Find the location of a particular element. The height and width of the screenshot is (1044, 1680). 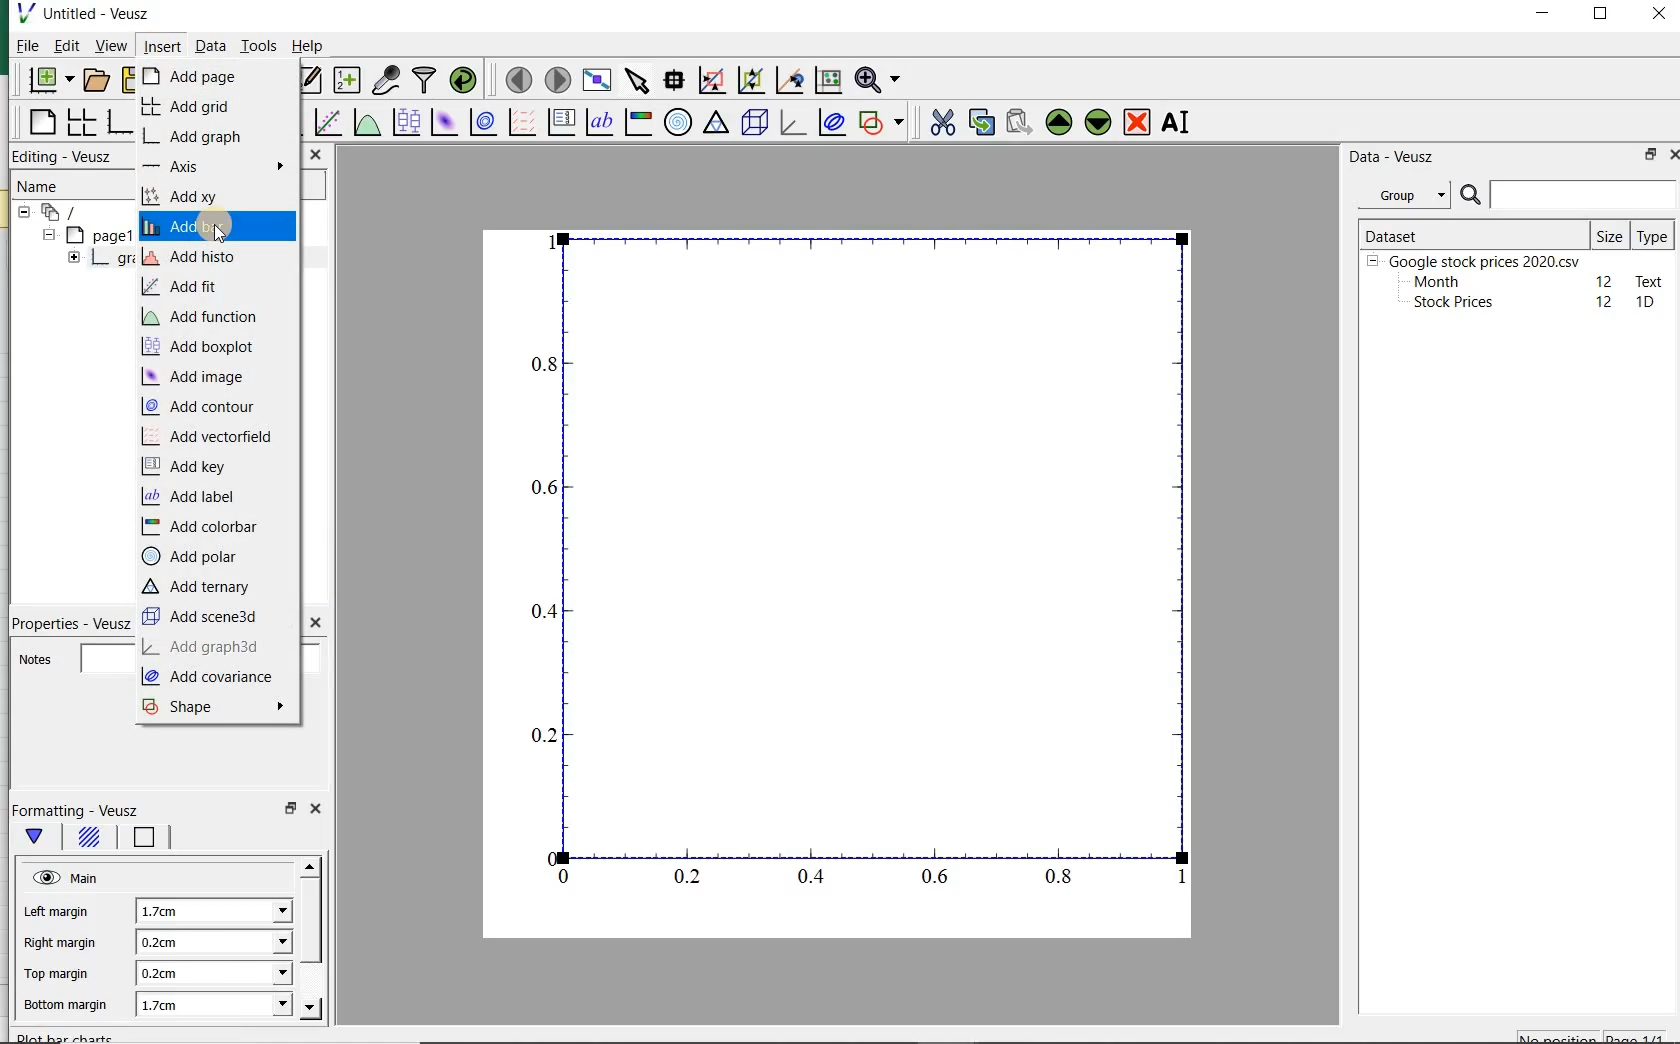

Help is located at coordinates (310, 48).